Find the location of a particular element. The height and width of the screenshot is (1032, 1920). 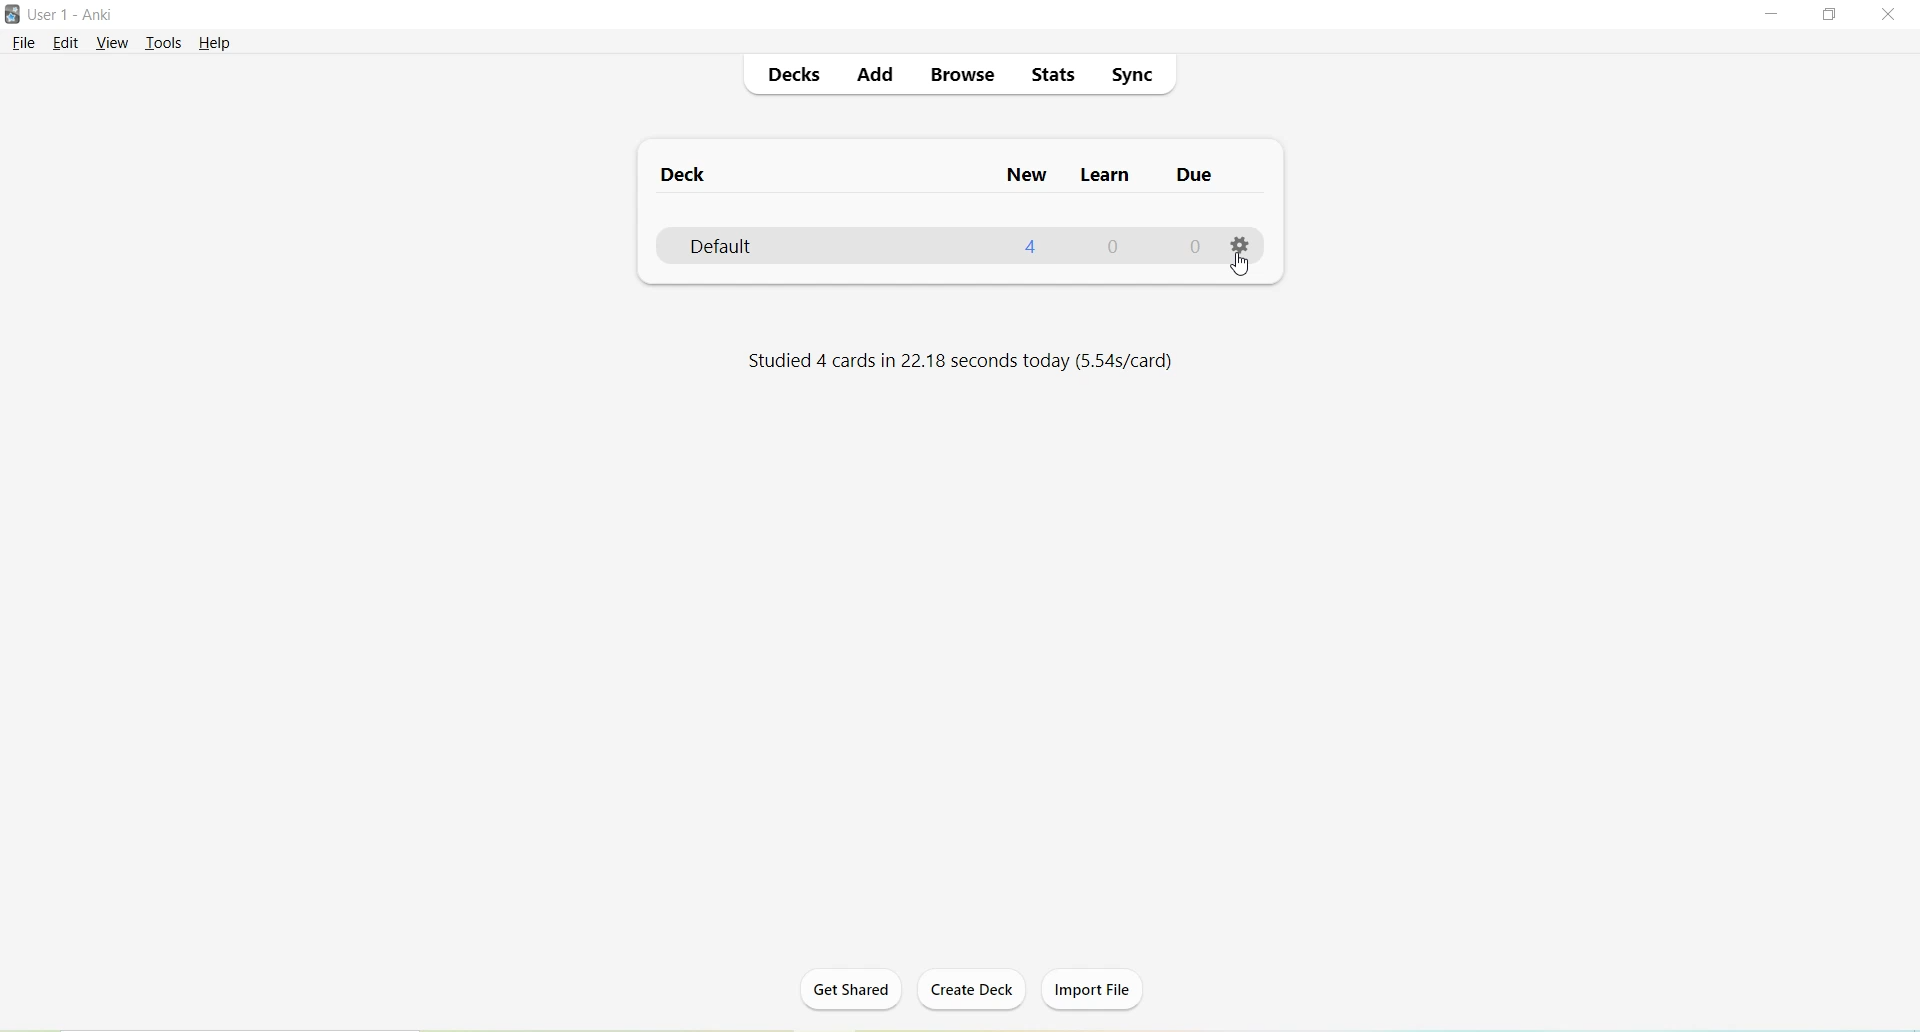

Options is located at coordinates (1239, 243).